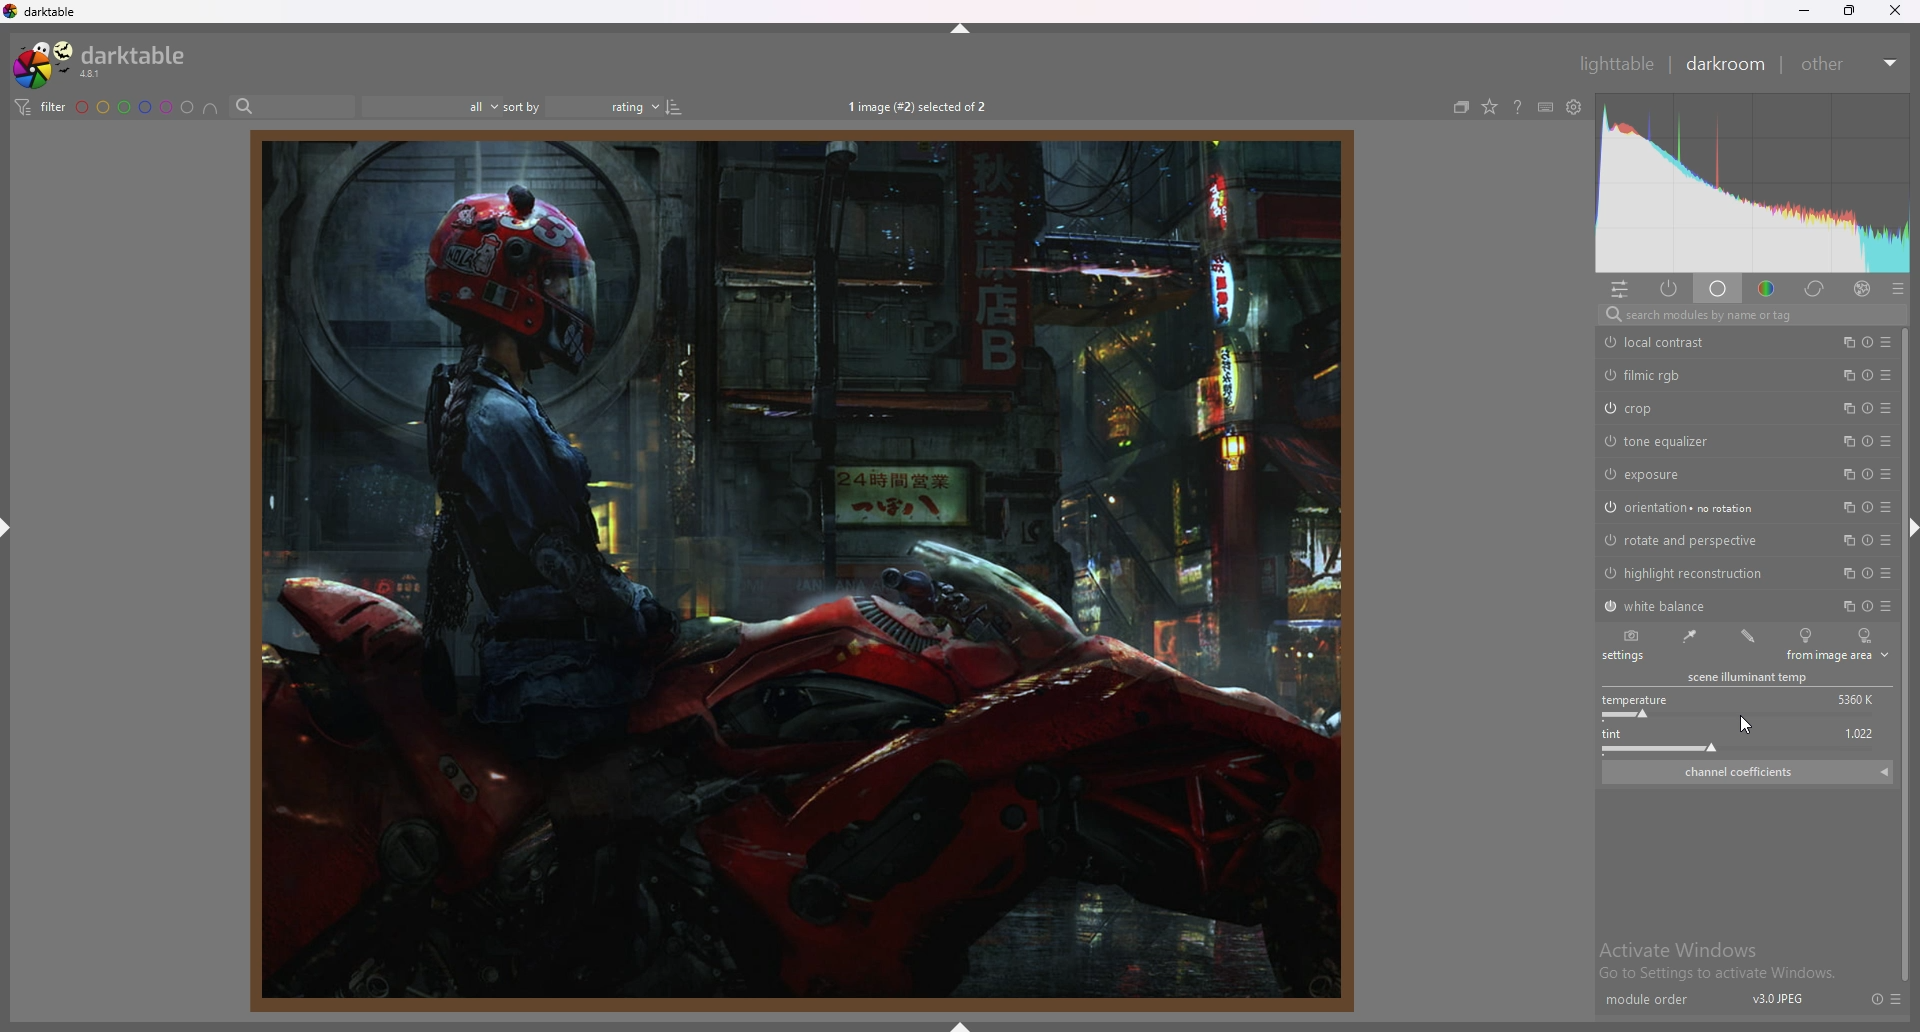  Describe the element at coordinates (292, 107) in the screenshot. I see `search bar` at that location.